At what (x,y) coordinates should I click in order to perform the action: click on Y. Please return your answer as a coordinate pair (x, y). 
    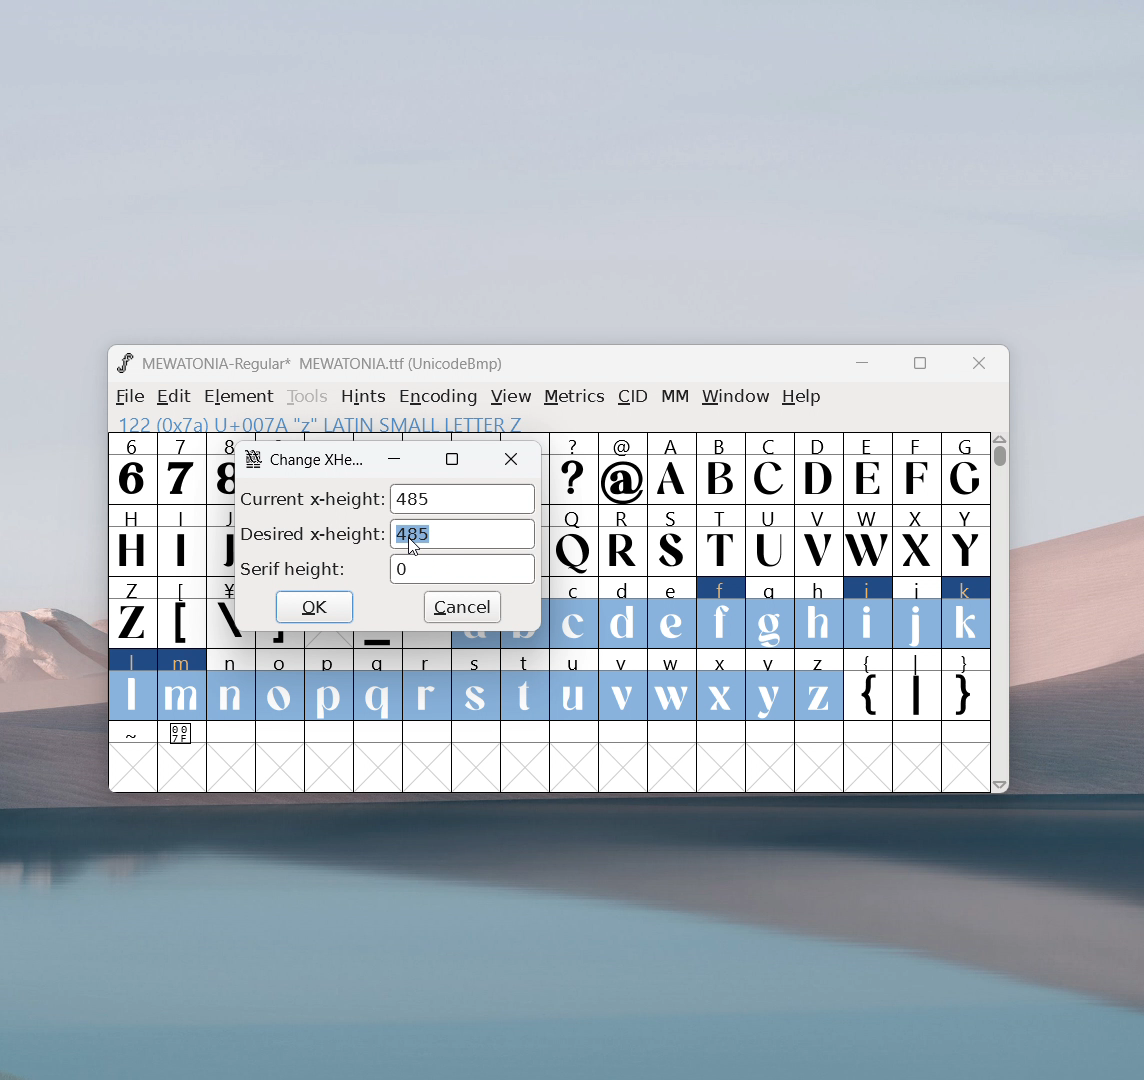
    Looking at the image, I should click on (966, 539).